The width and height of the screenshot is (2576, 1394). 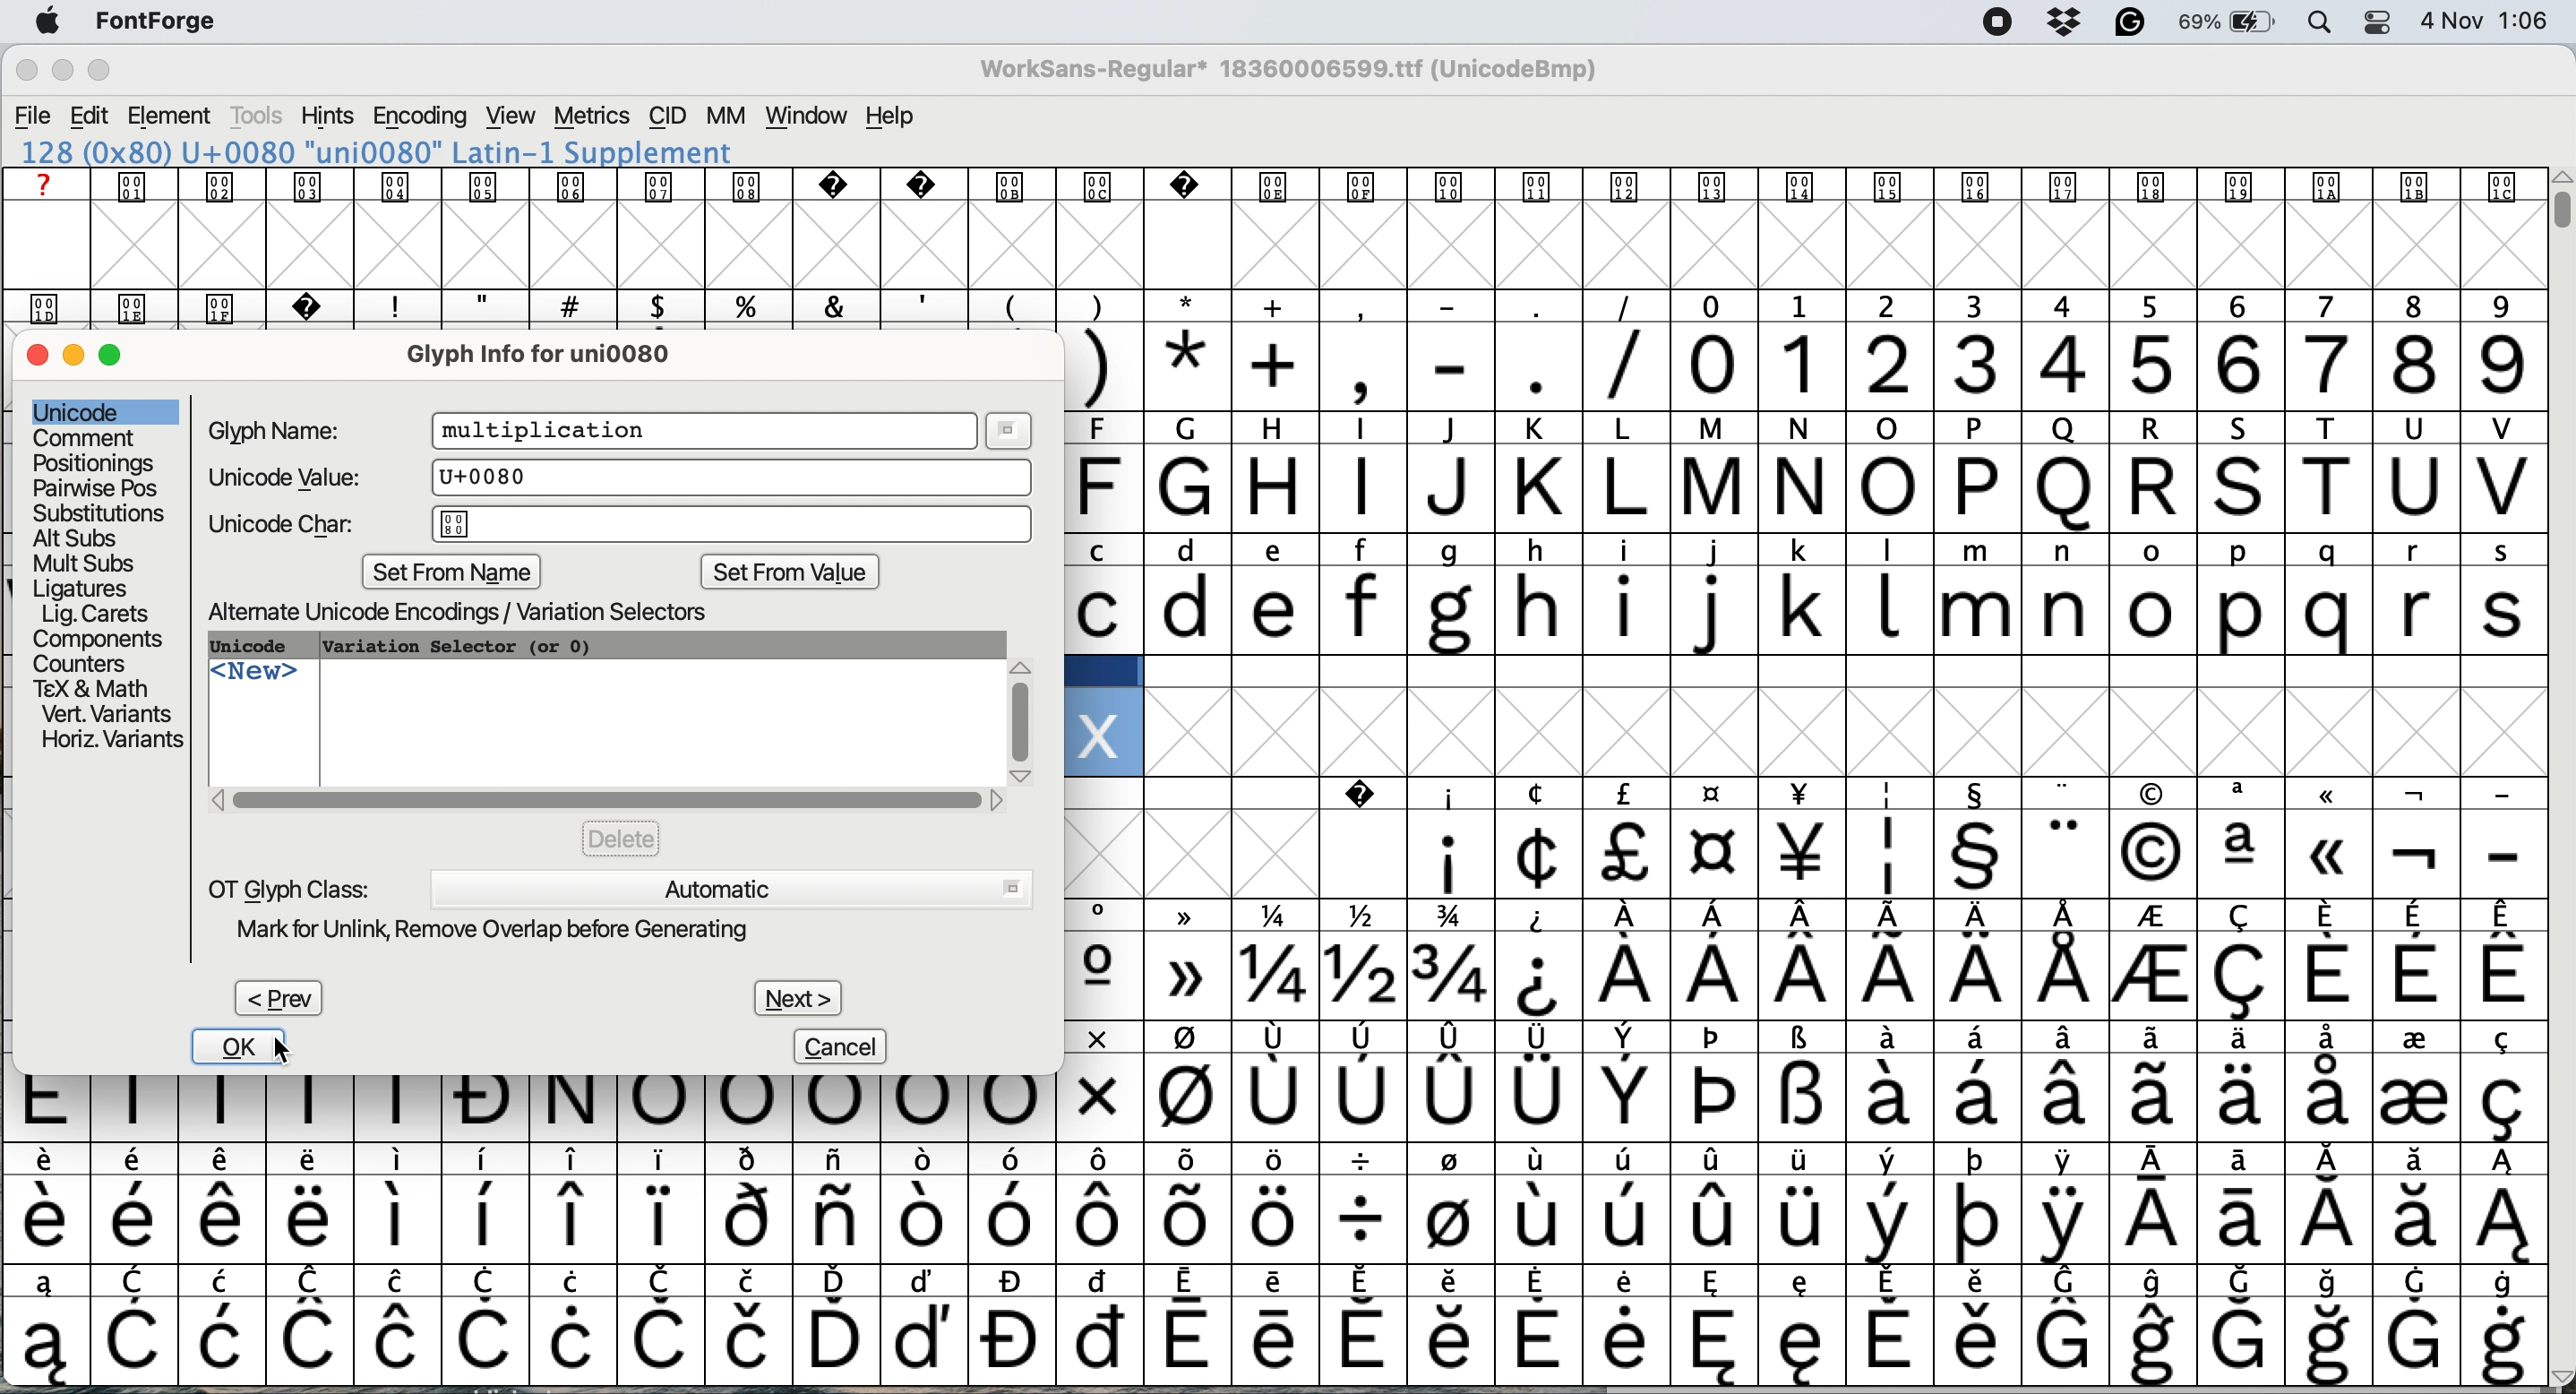 What do you see at coordinates (109, 741) in the screenshot?
I see `horizontal variants` at bounding box center [109, 741].